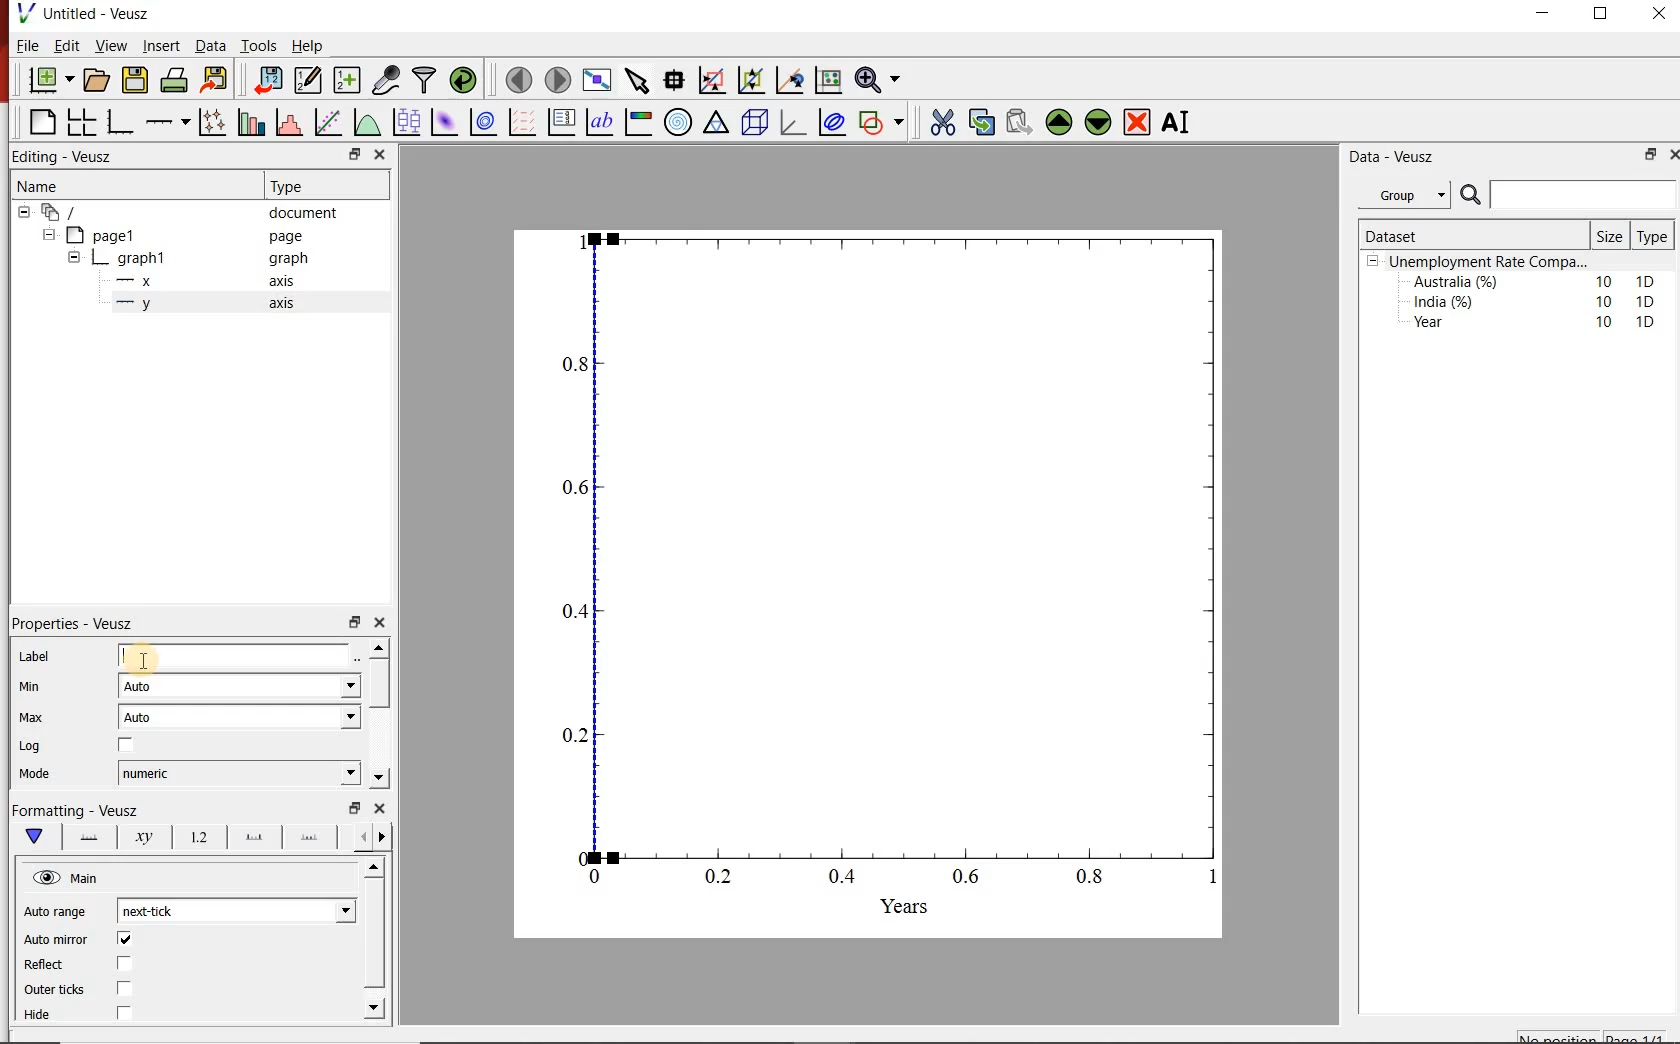  What do you see at coordinates (381, 808) in the screenshot?
I see `close` at bounding box center [381, 808].